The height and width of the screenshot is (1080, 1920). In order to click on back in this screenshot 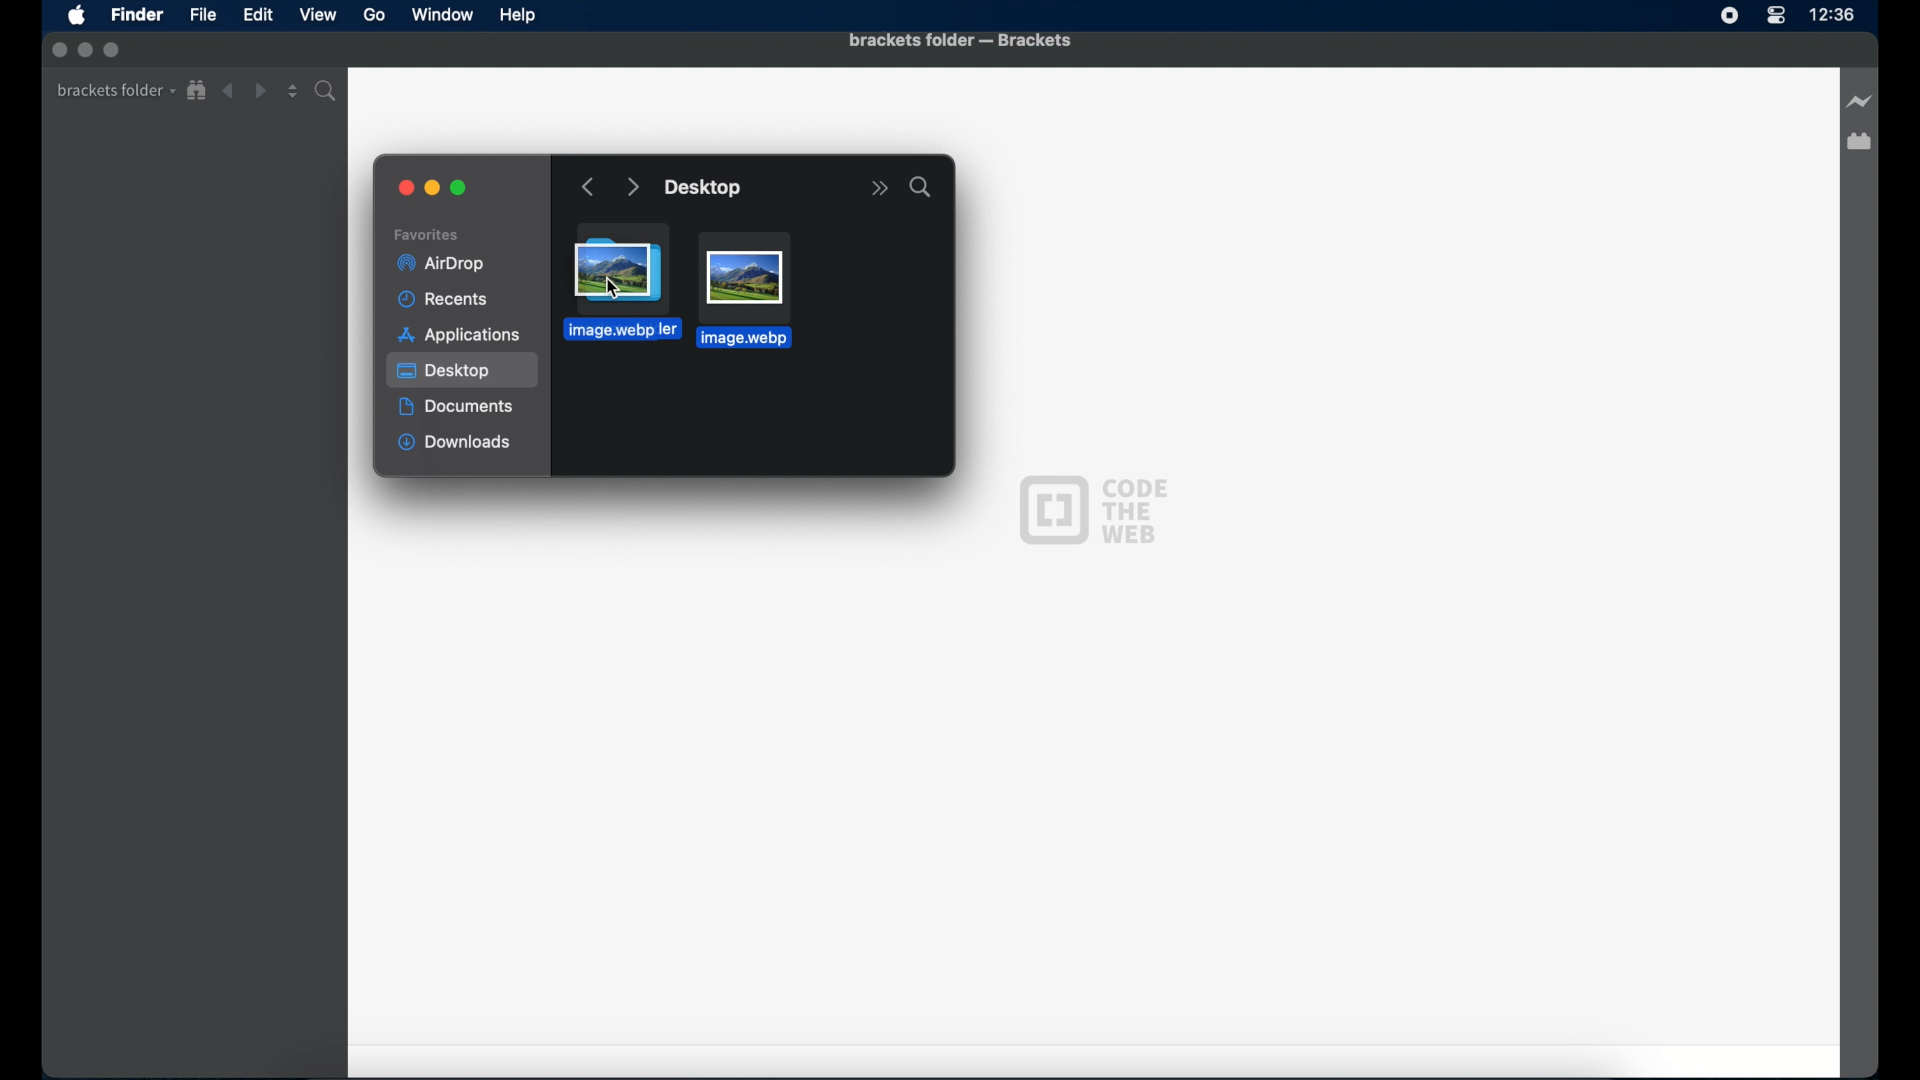, I will do `click(228, 91)`.